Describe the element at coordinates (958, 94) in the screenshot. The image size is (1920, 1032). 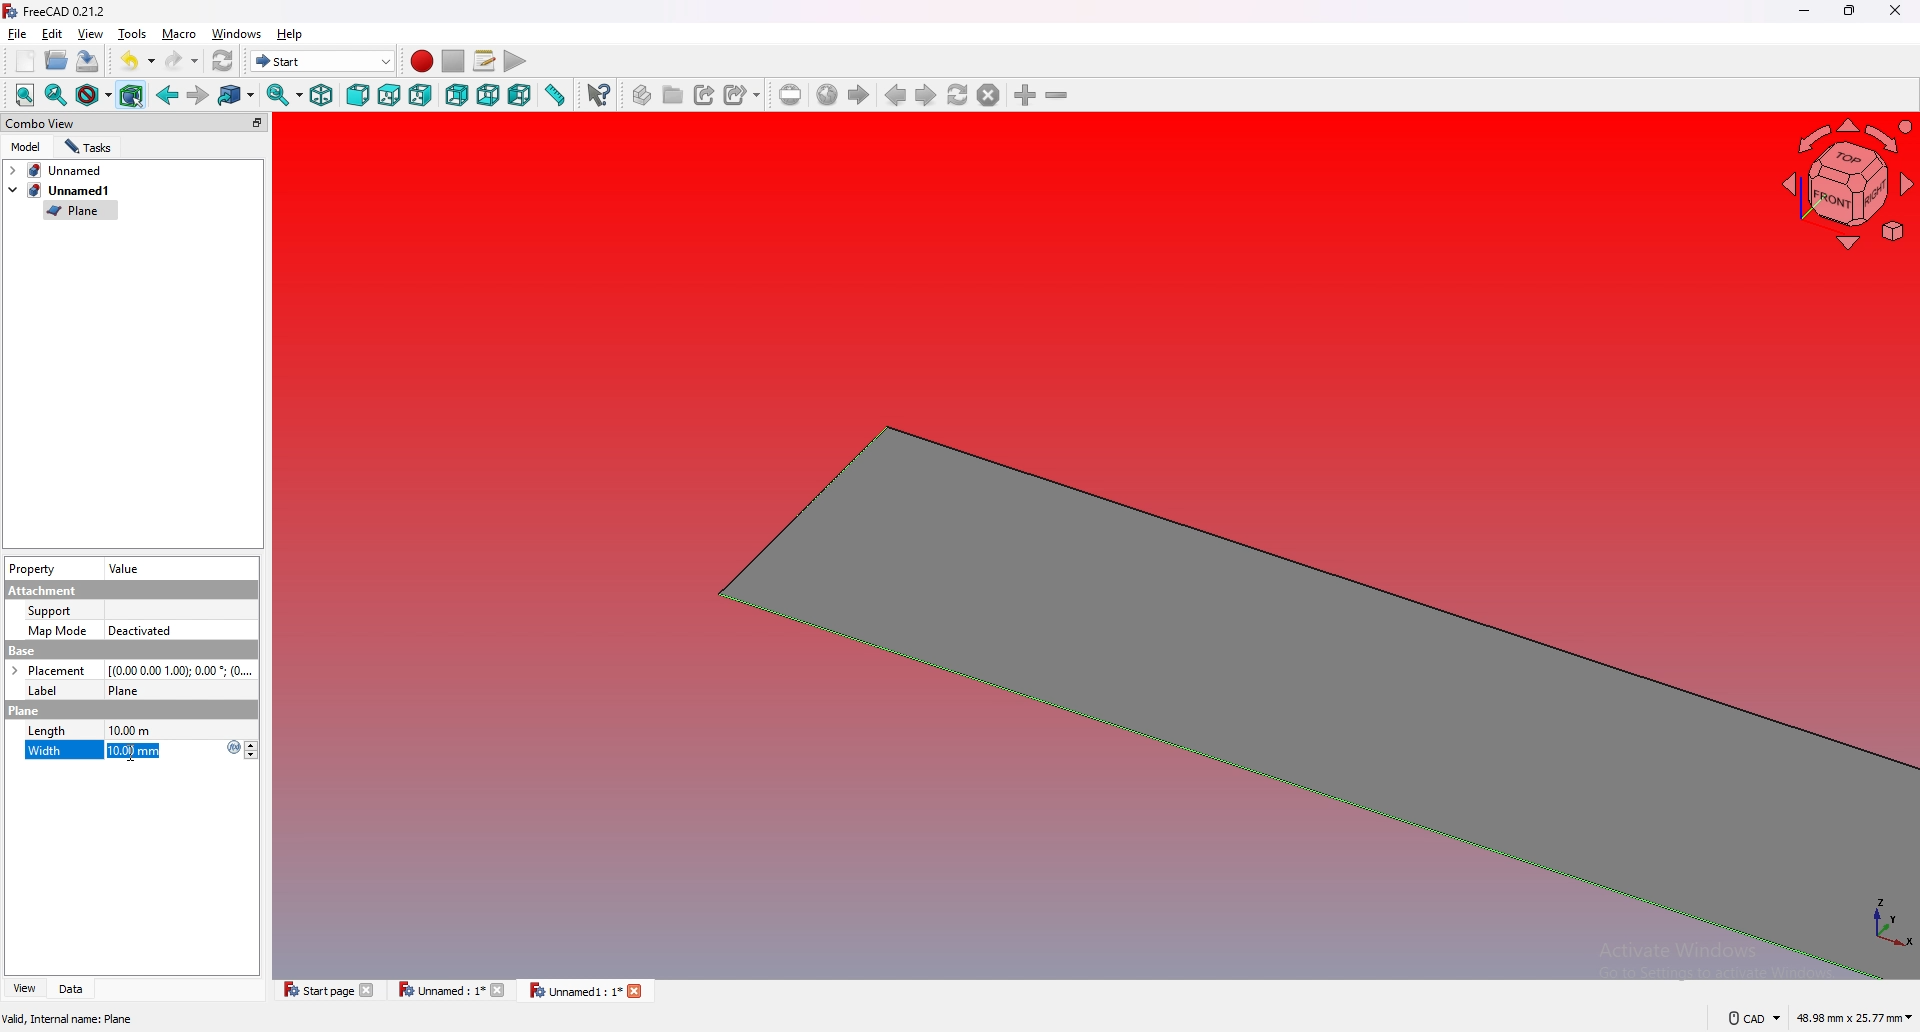
I see `refresh webpage` at that location.